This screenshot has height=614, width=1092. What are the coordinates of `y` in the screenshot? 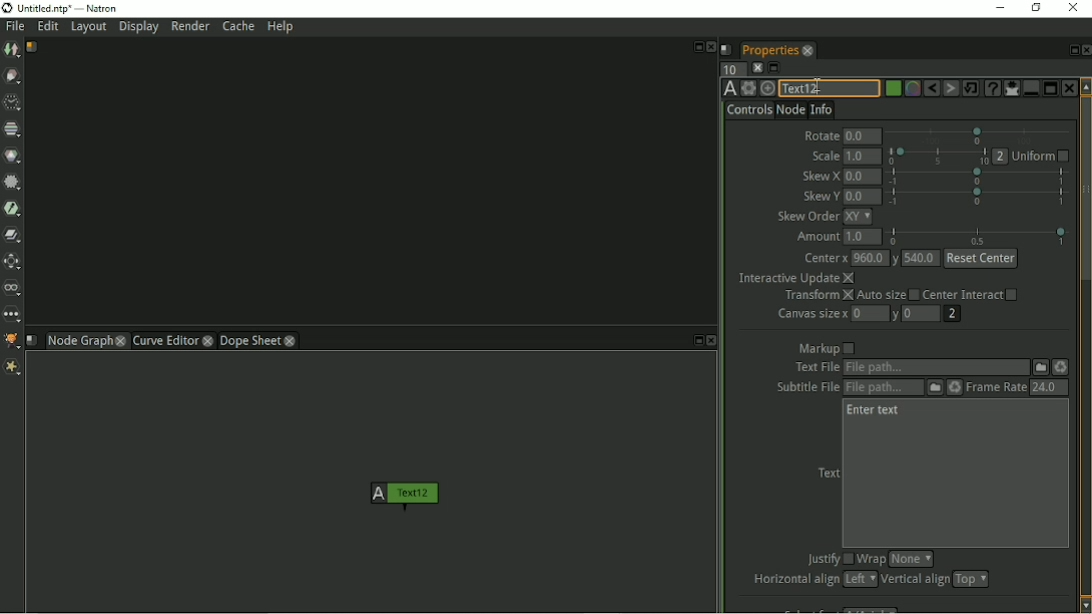 It's located at (897, 315).